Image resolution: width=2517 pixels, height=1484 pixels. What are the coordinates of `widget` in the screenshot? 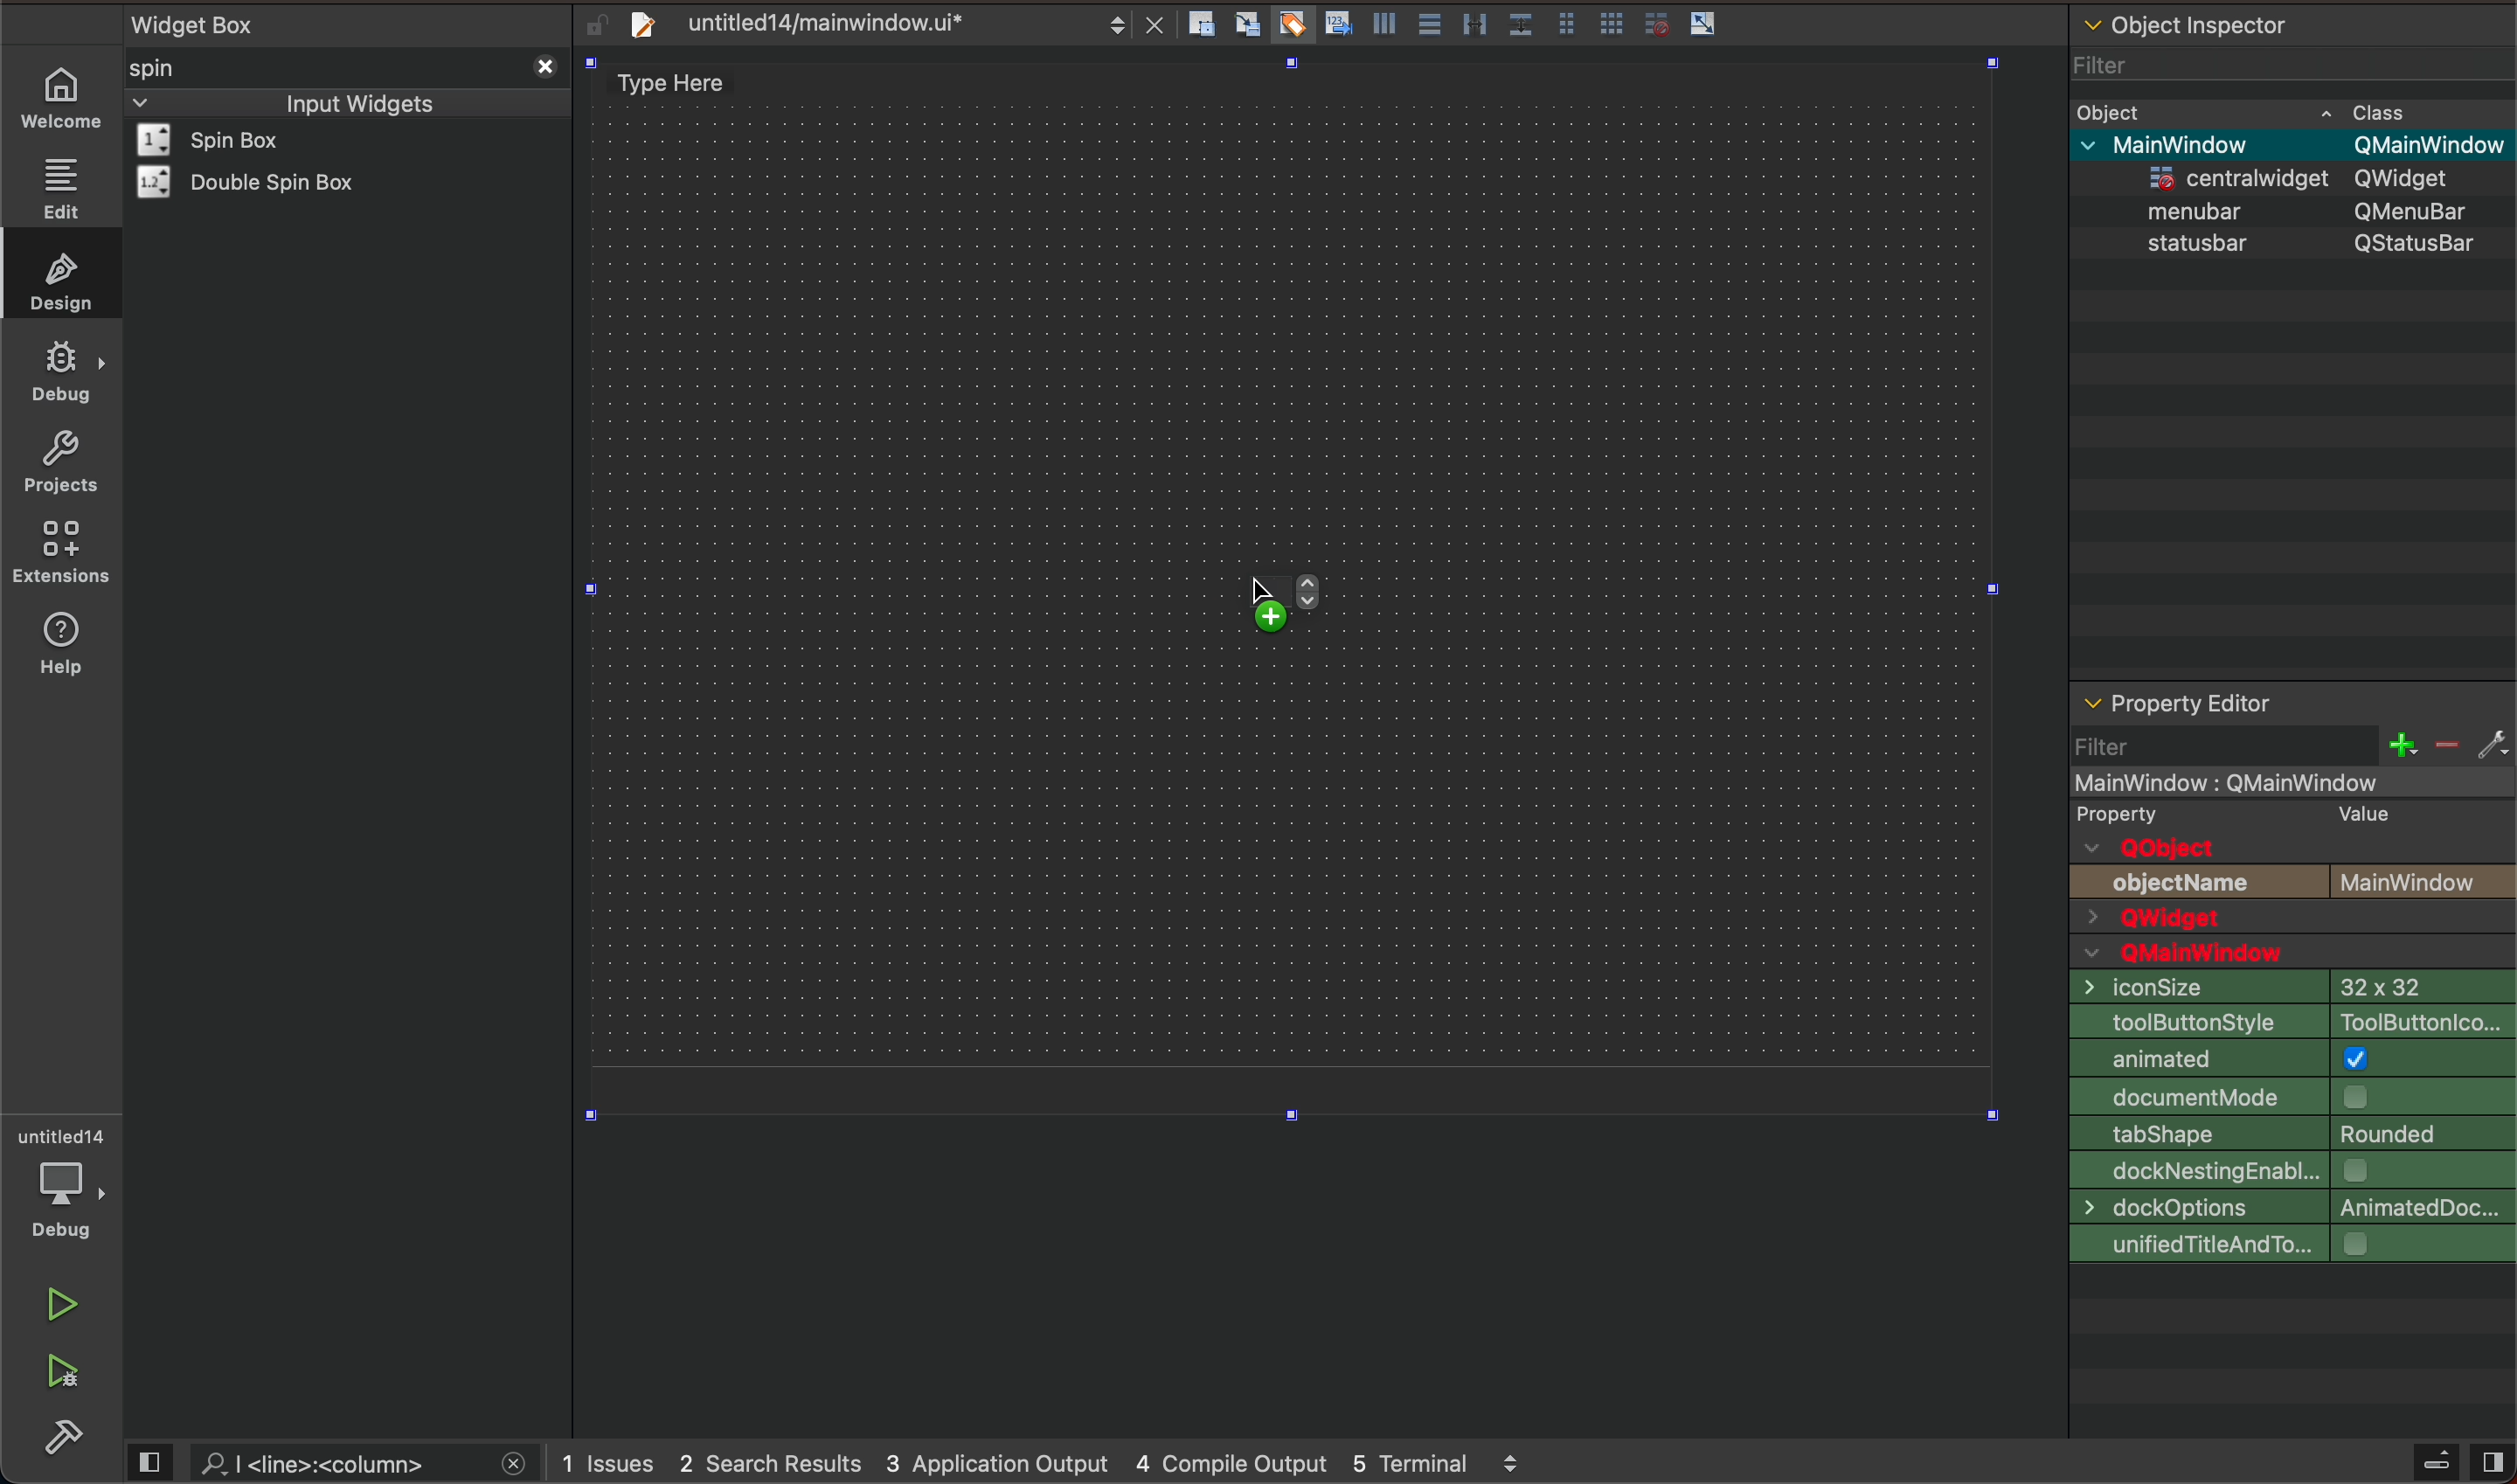 It's located at (258, 182).